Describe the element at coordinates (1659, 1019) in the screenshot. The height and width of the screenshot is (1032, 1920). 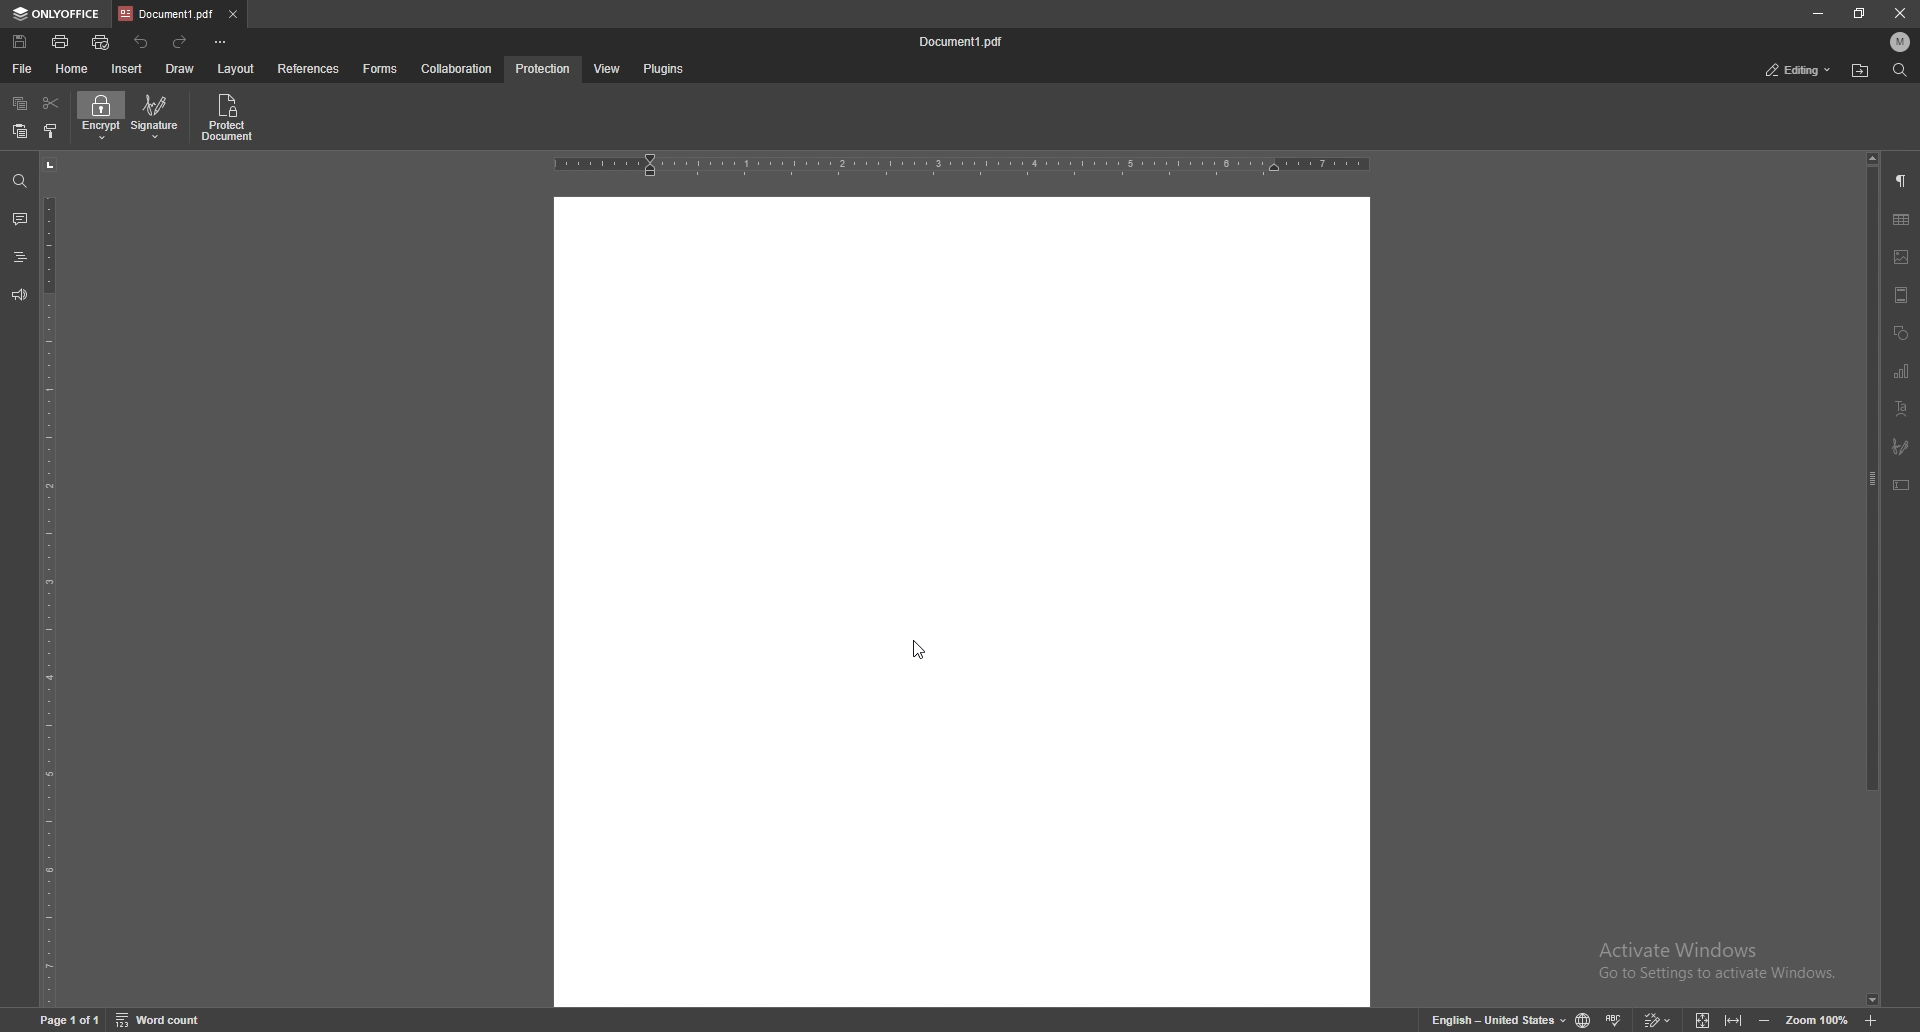
I see `track change` at that location.